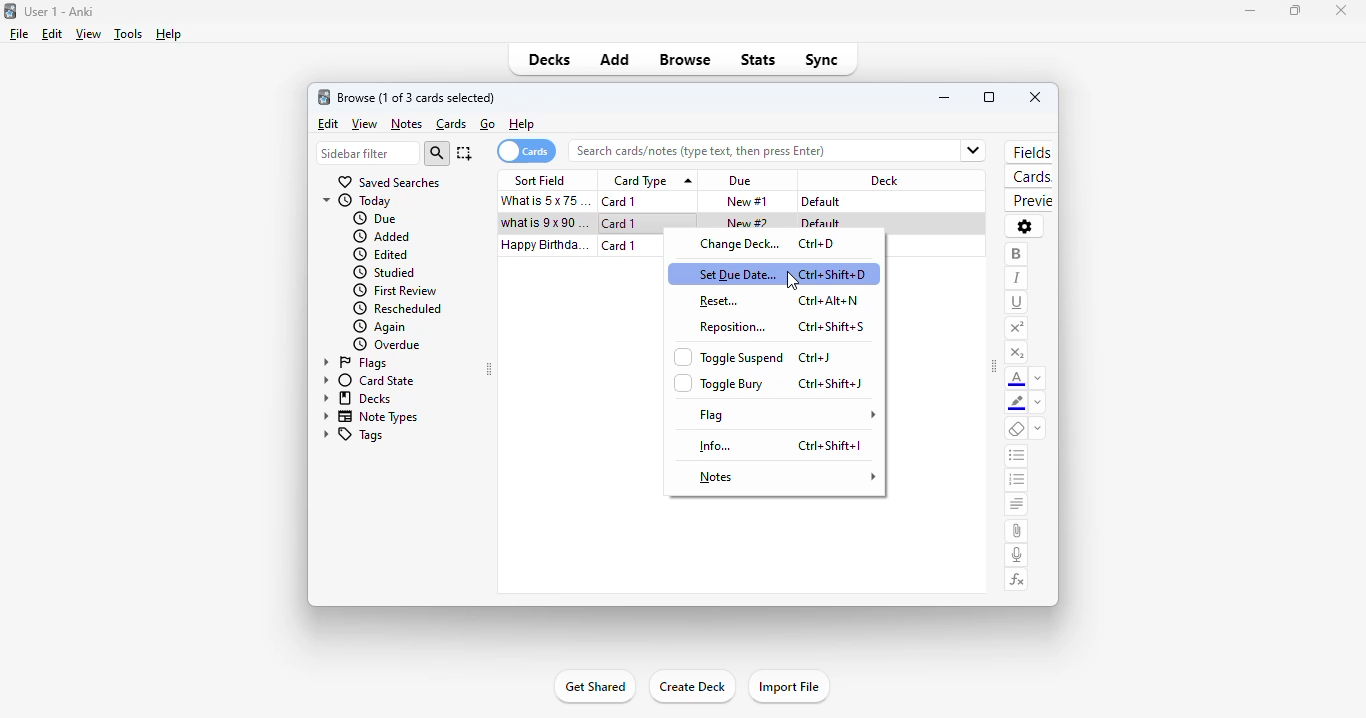 This screenshot has width=1366, height=718. What do you see at coordinates (785, 327) in the screenshot?
I see `reposition Ctrl + Shift + S` at bounding box center [785, 327].